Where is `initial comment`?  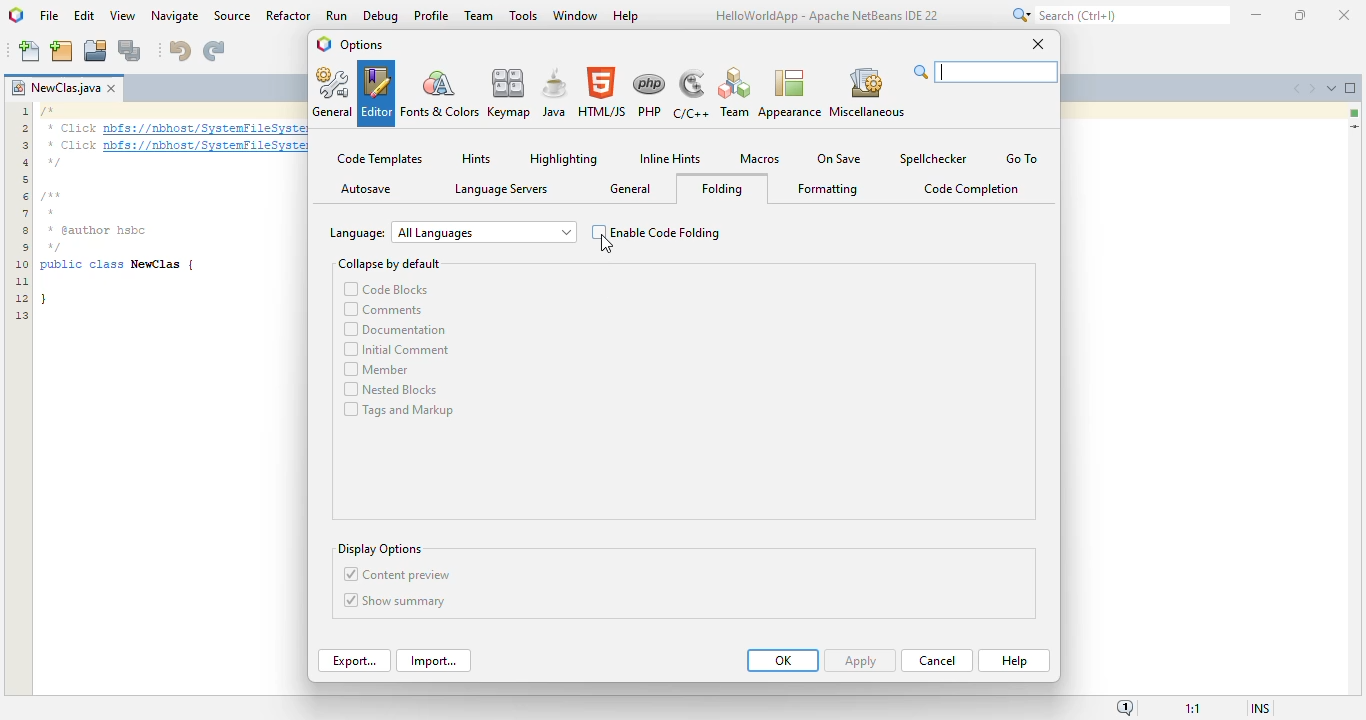 initial comment is located at coordinates (394, 351).